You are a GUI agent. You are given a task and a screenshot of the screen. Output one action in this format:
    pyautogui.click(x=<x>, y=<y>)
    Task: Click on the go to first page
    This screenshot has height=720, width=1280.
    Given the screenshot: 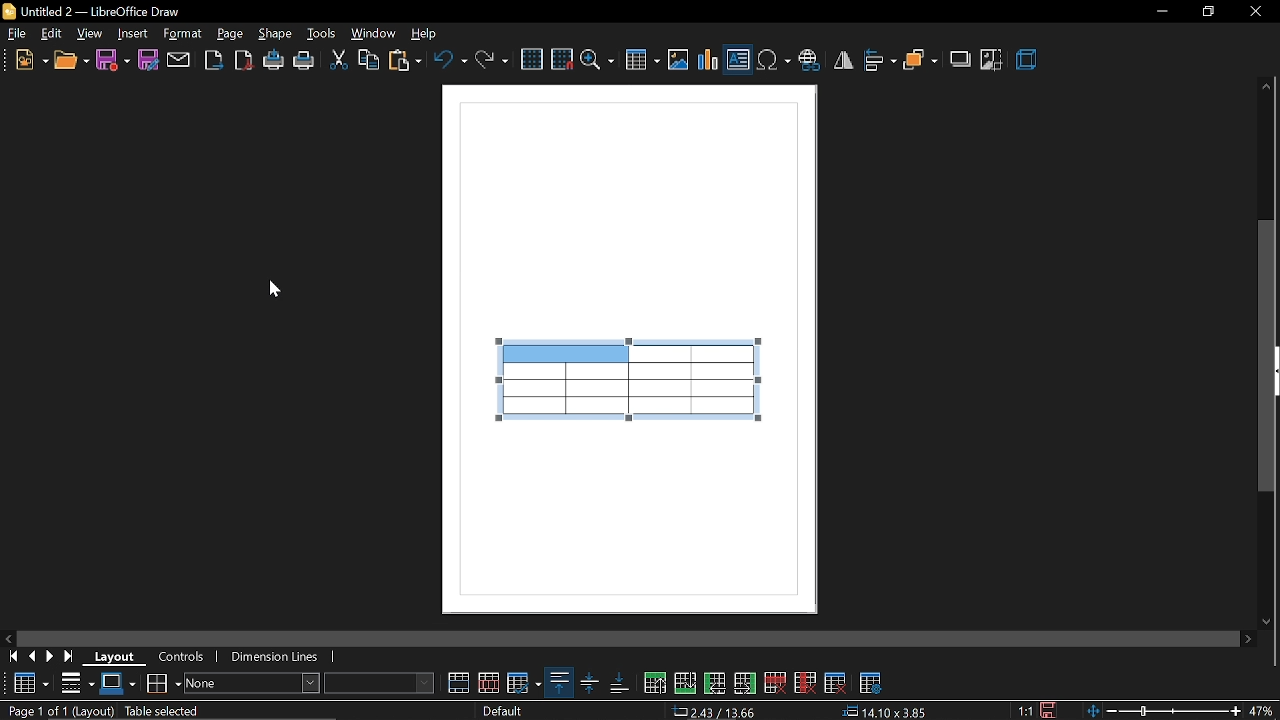 What is the action you would take?
    pyautogui.click(x=10, y=656)
    